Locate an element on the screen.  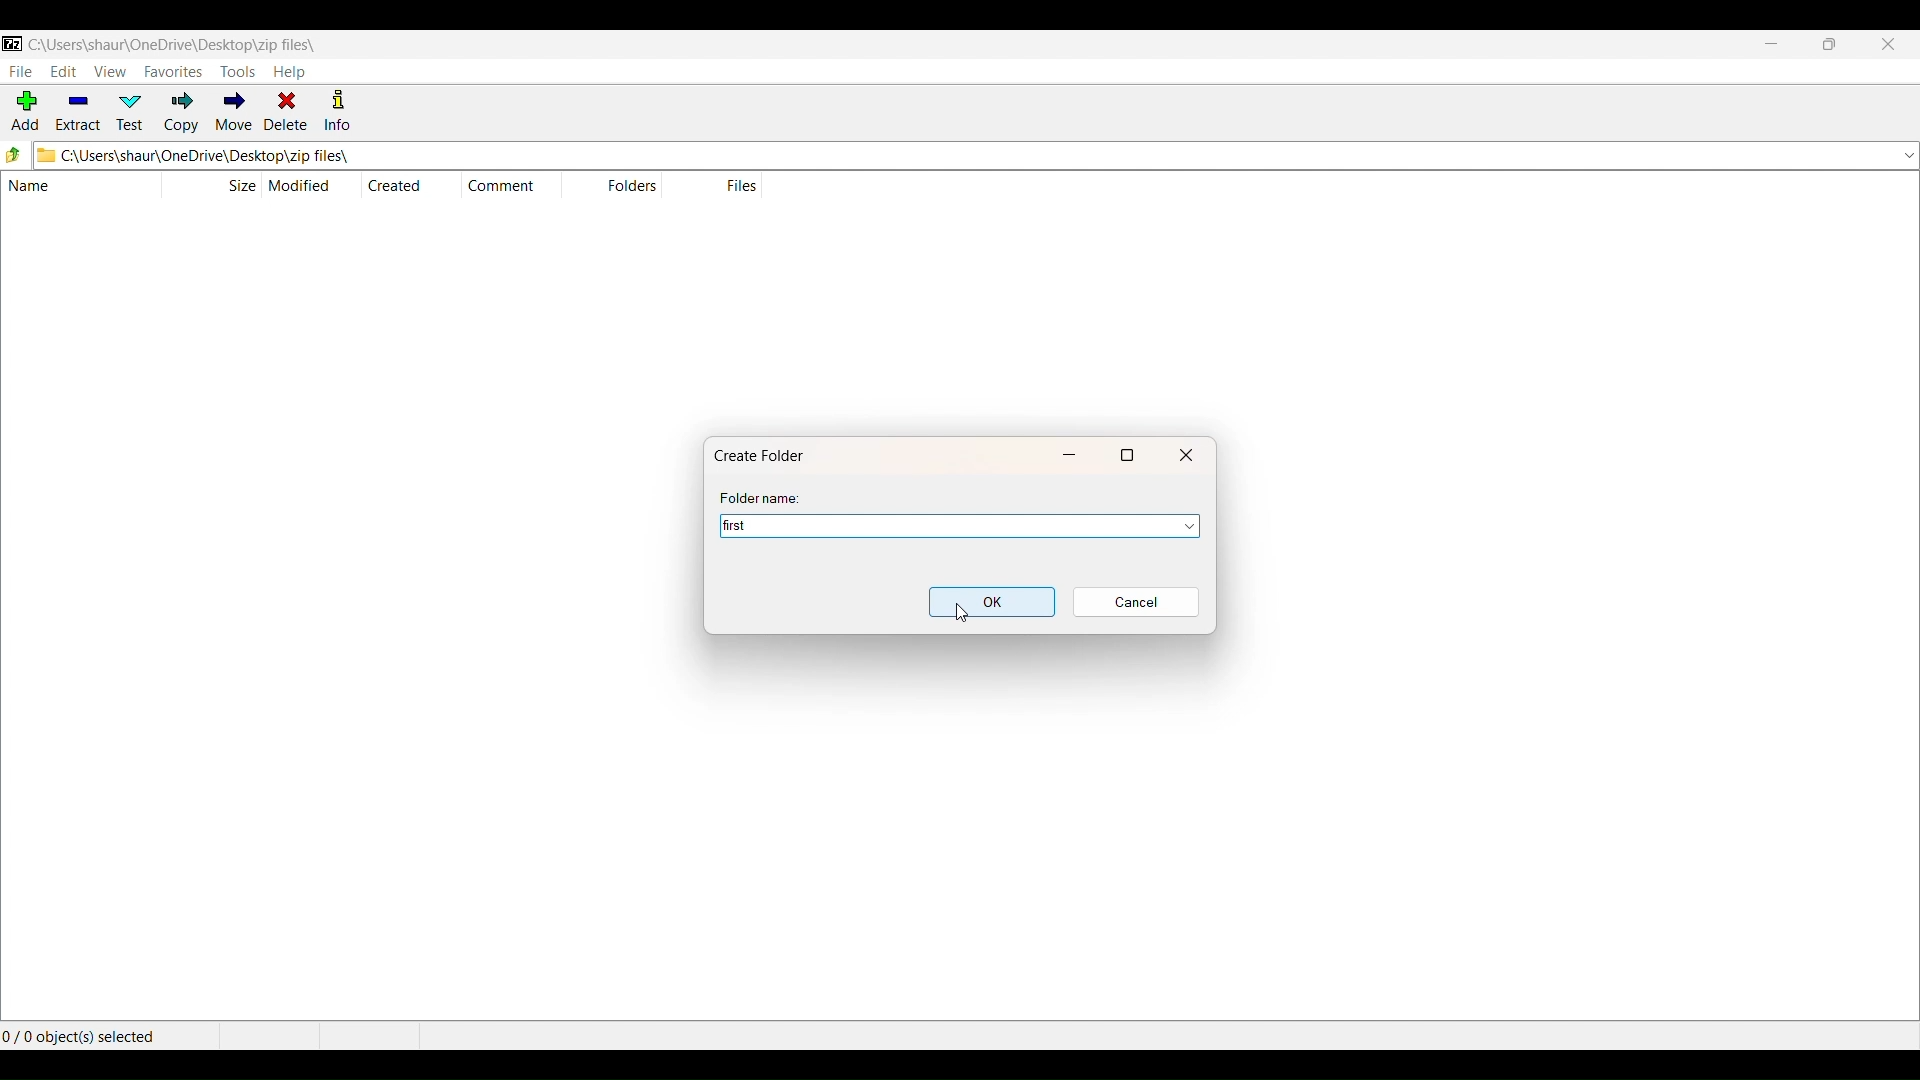
COPY is located at coordinates (182, 113).